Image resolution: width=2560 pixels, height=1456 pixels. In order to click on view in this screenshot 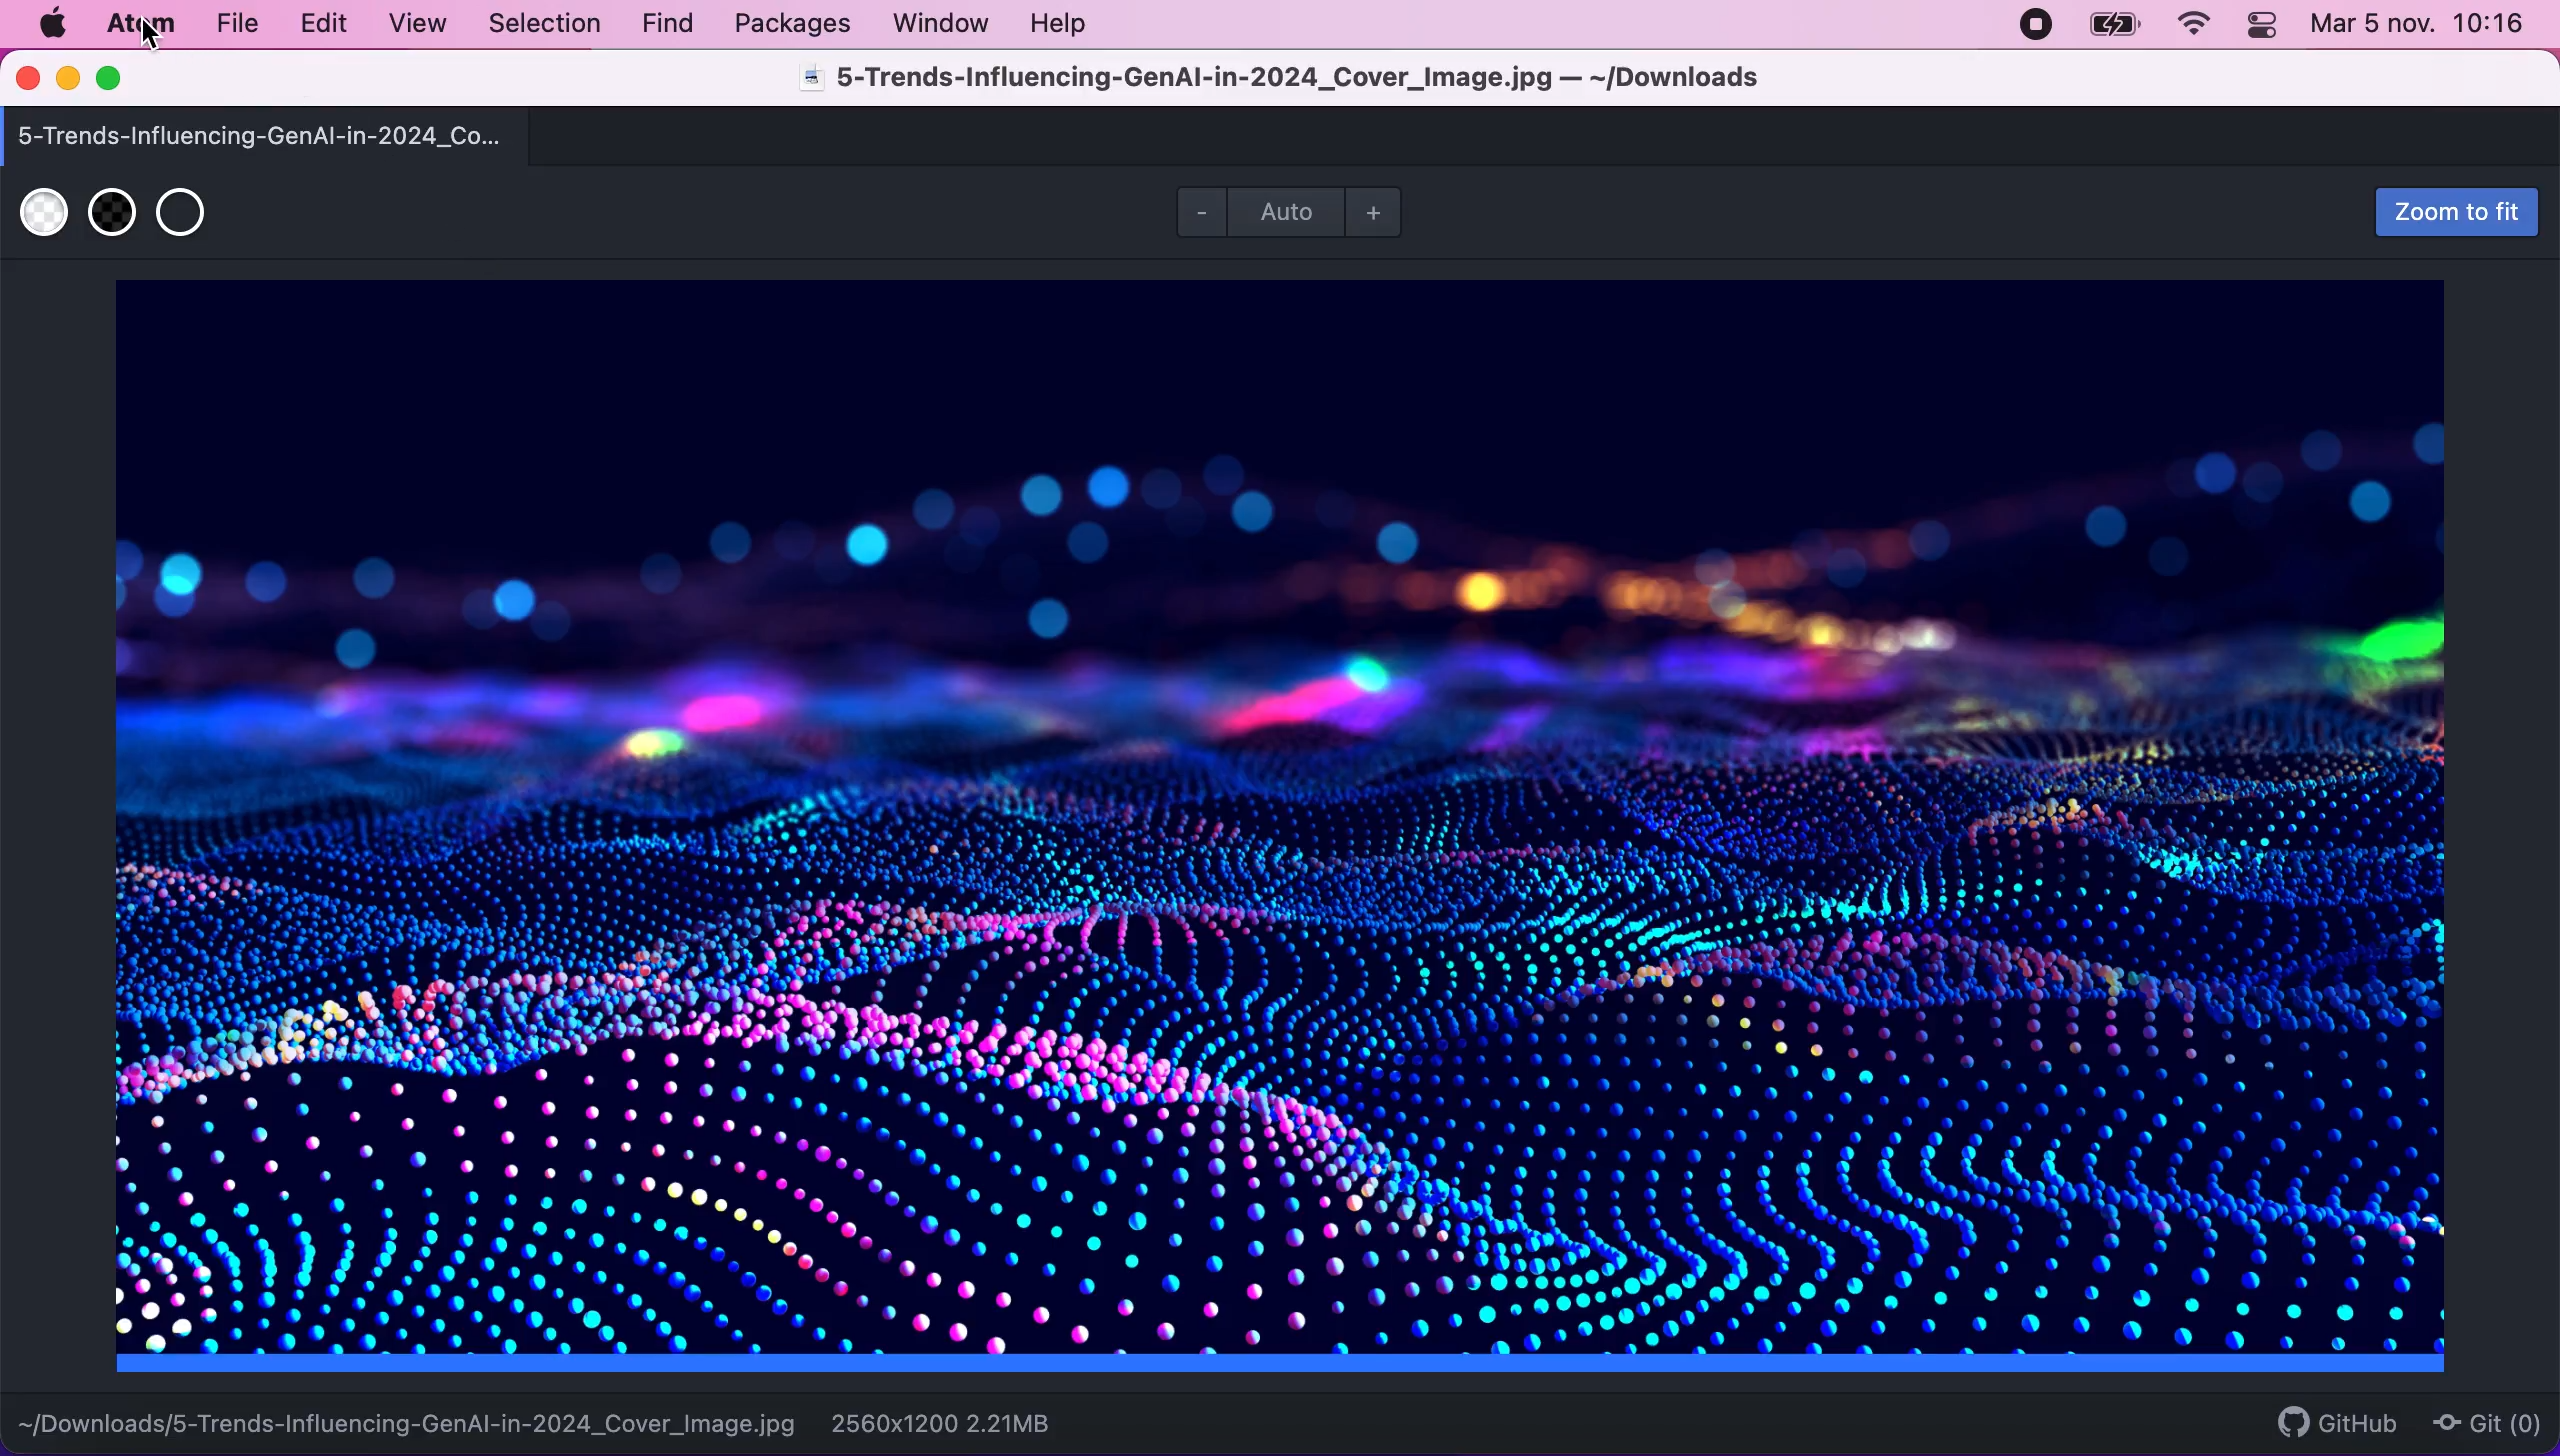, I will do `click(411, 24)`.